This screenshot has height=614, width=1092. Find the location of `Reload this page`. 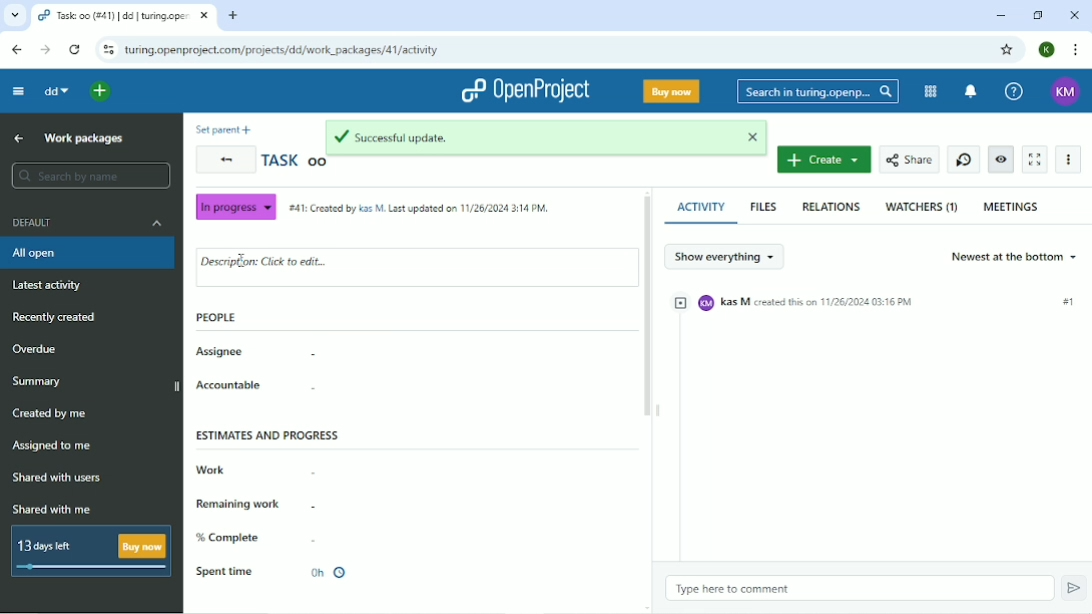

Reload this page is located at coordinates (75, 50).